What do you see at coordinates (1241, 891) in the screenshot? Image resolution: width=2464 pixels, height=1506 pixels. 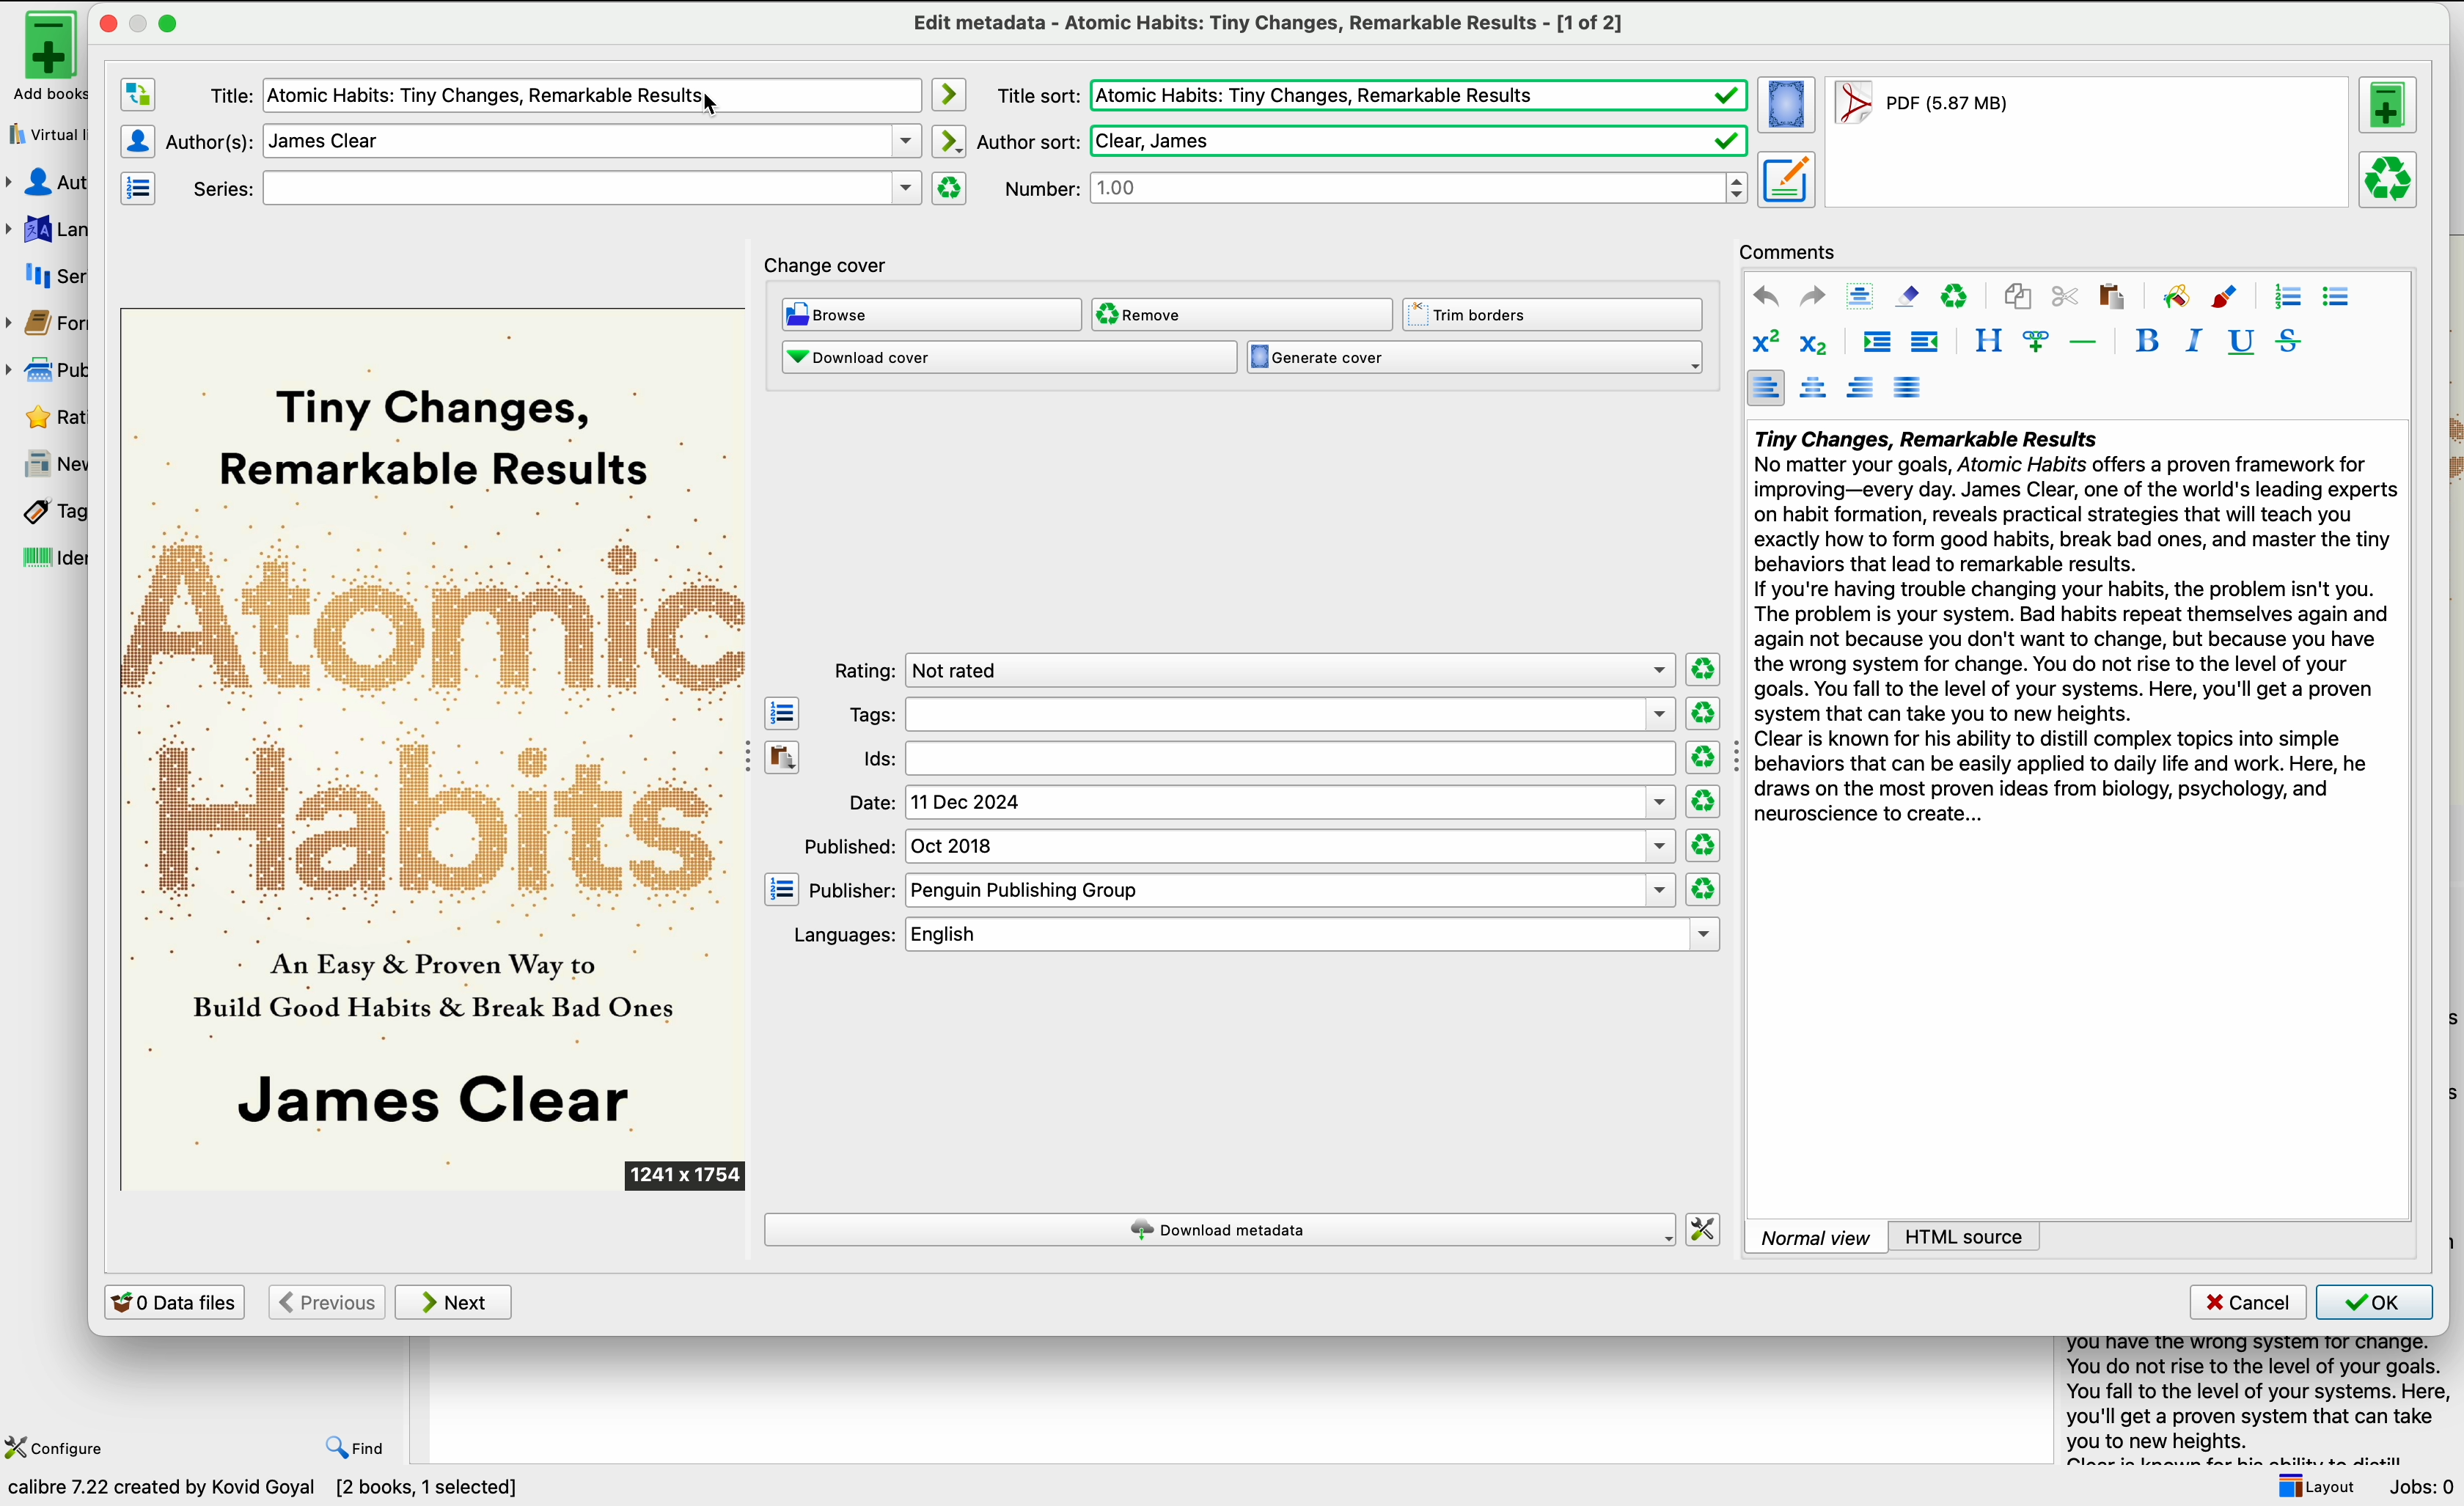 I see `publisher` at bounding box center [1241, 891].